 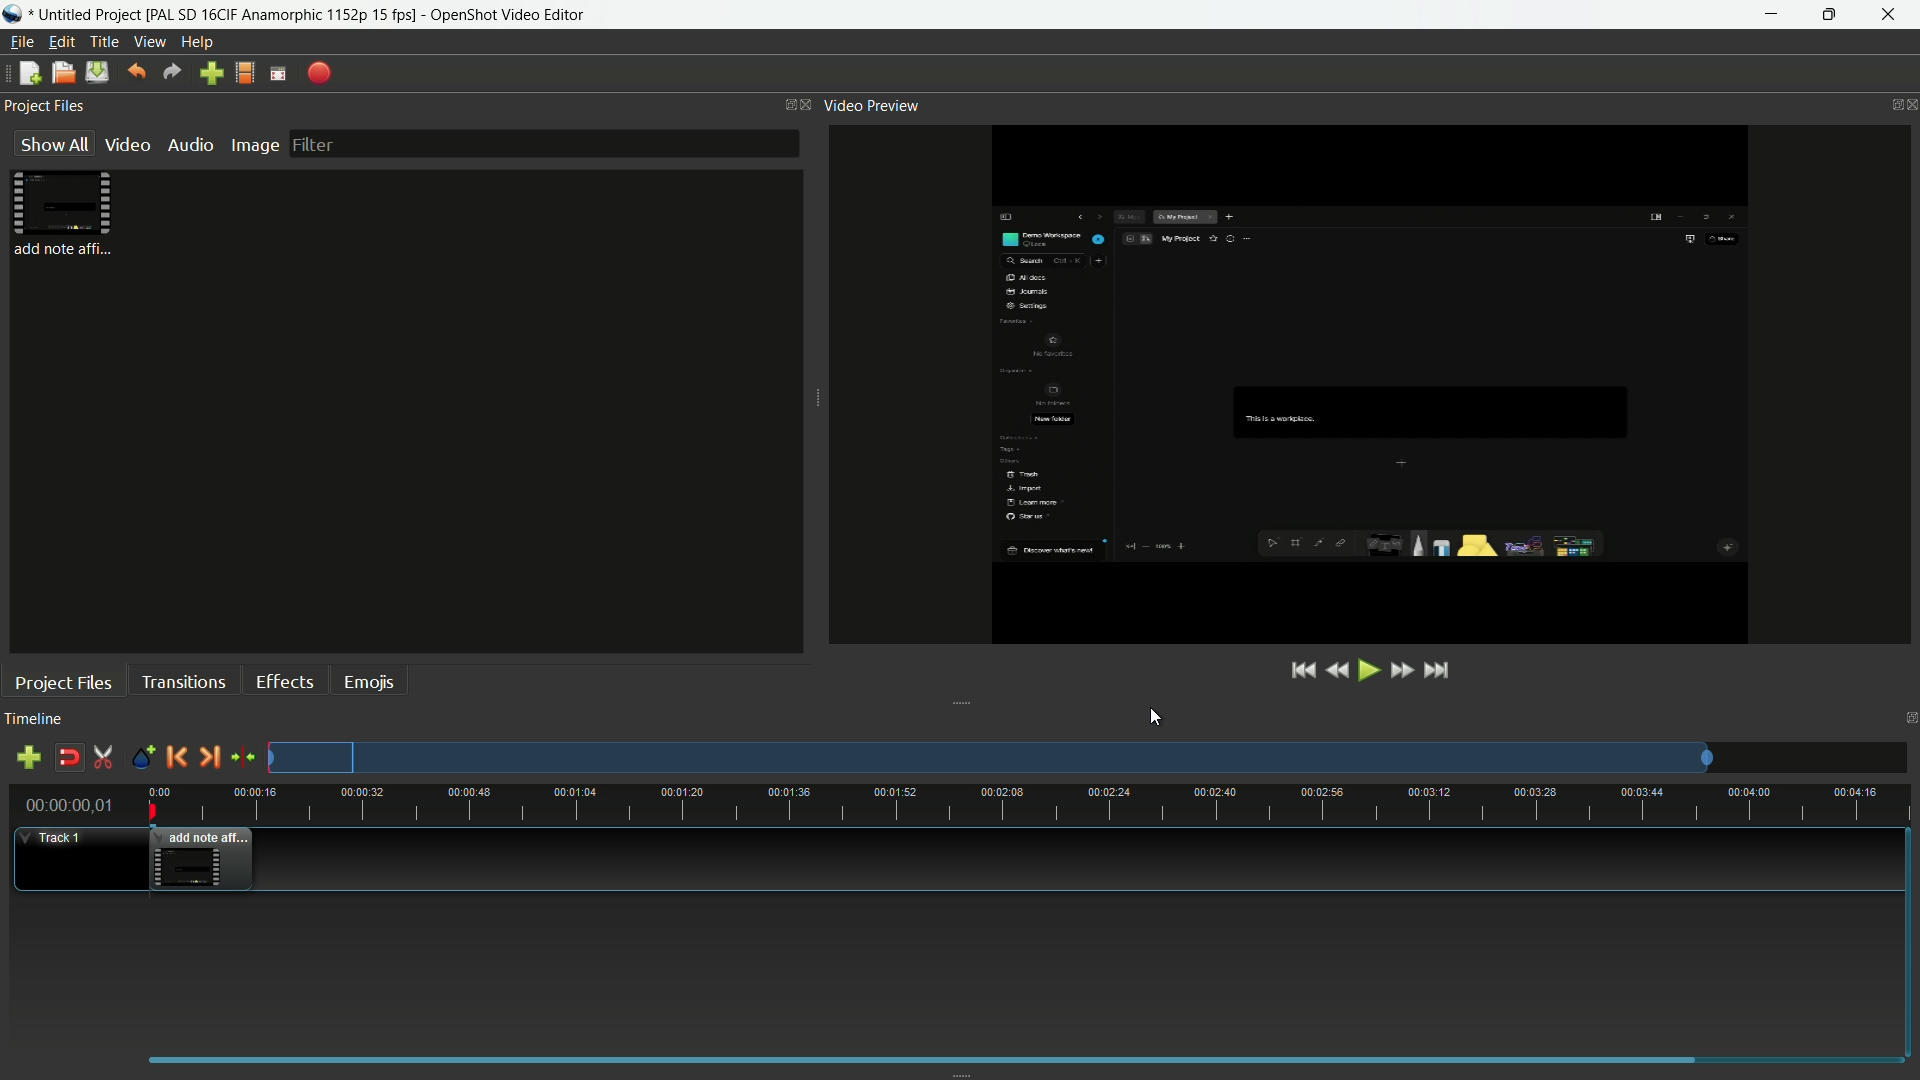 What do you see at coordinates (182, 683) in the screenshot?
I see `transitions` at bounding box center [182, 683].